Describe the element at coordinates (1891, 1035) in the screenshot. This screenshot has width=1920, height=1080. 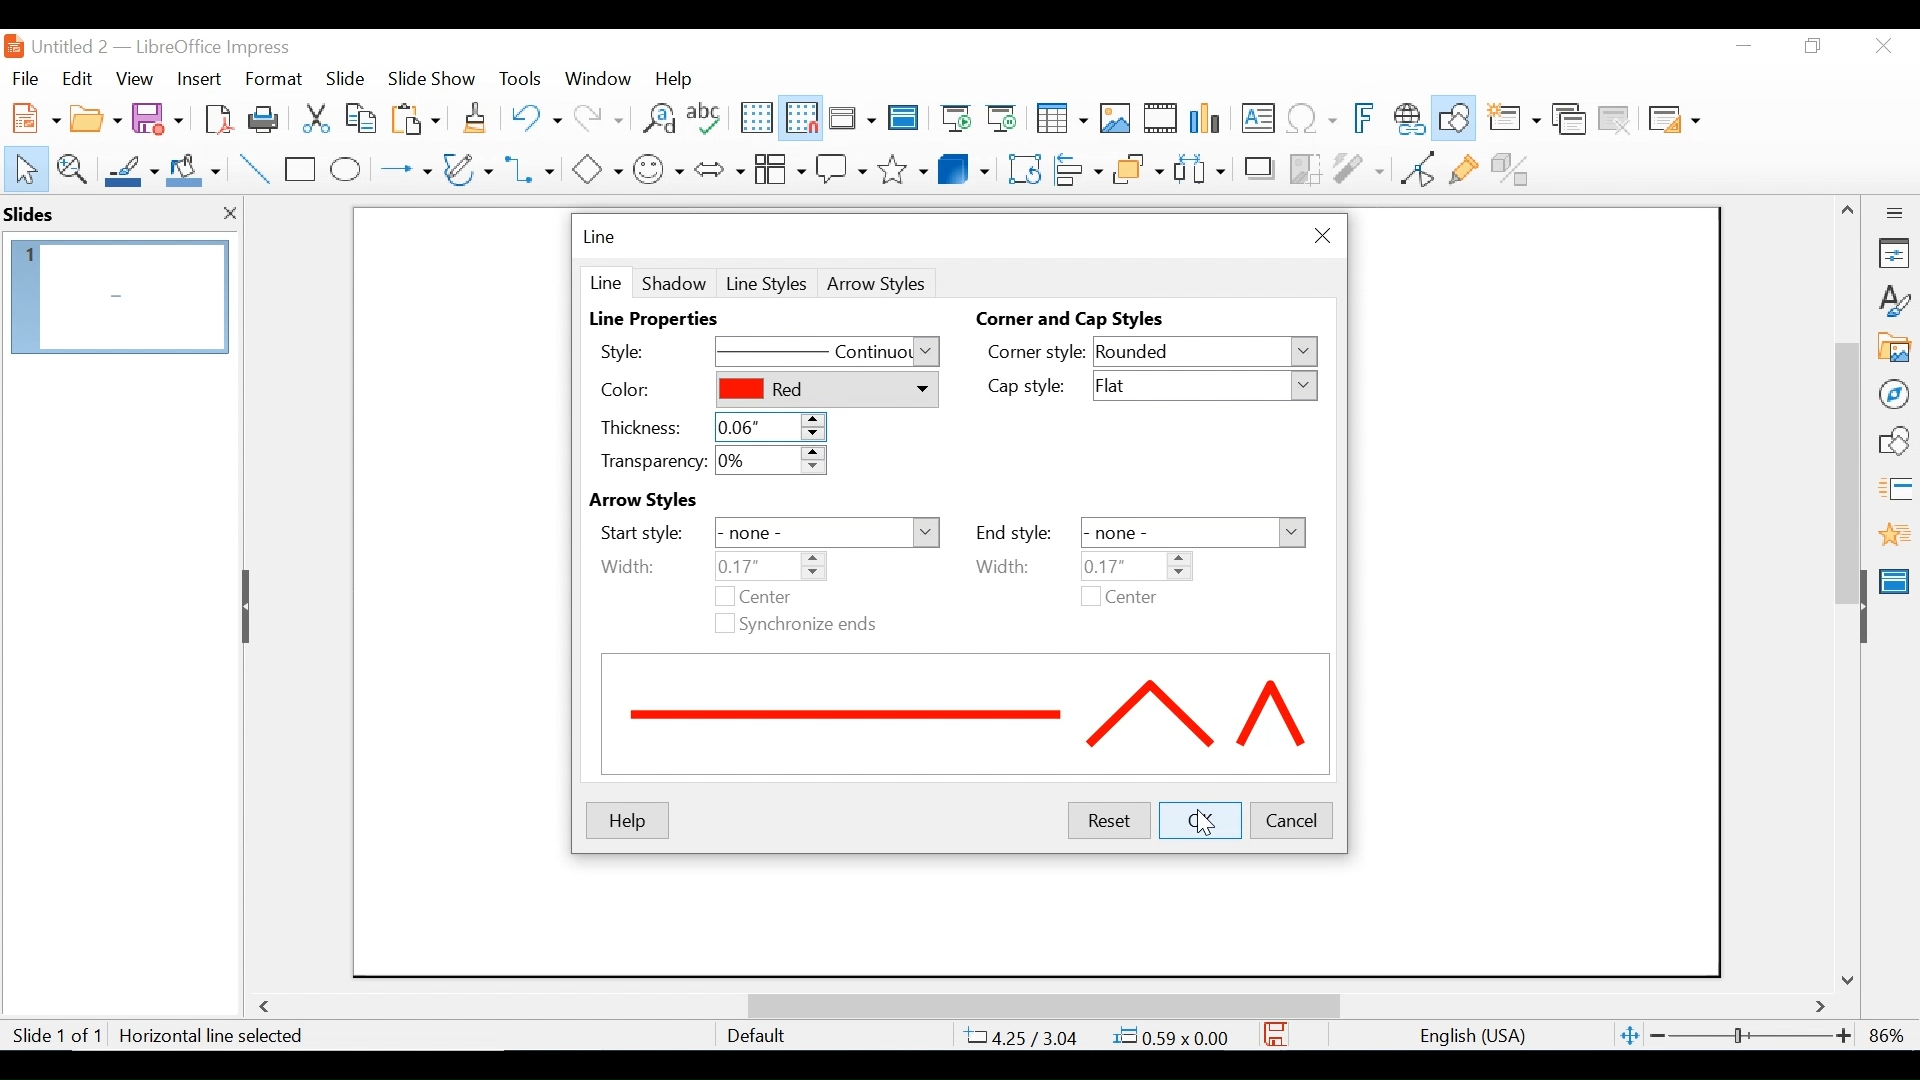
I see `86%` at that location.